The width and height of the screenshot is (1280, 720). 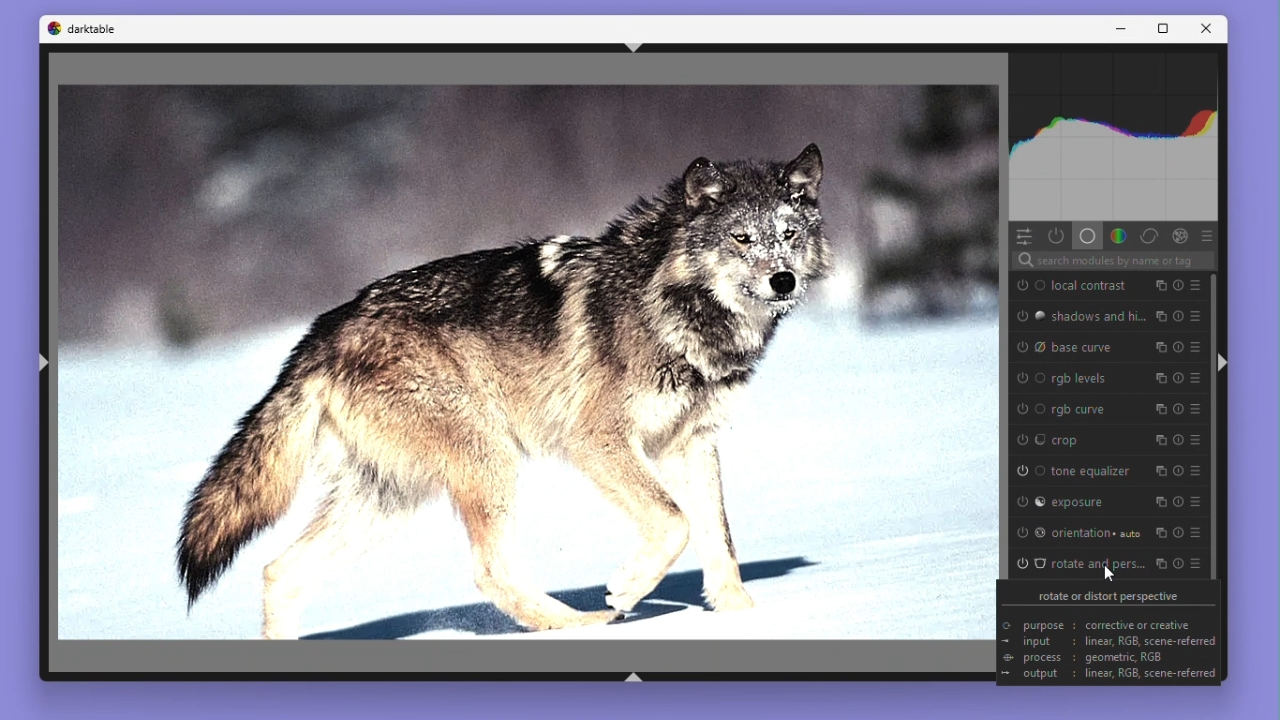 I want to click on Base, so click(x=1086, y=233).